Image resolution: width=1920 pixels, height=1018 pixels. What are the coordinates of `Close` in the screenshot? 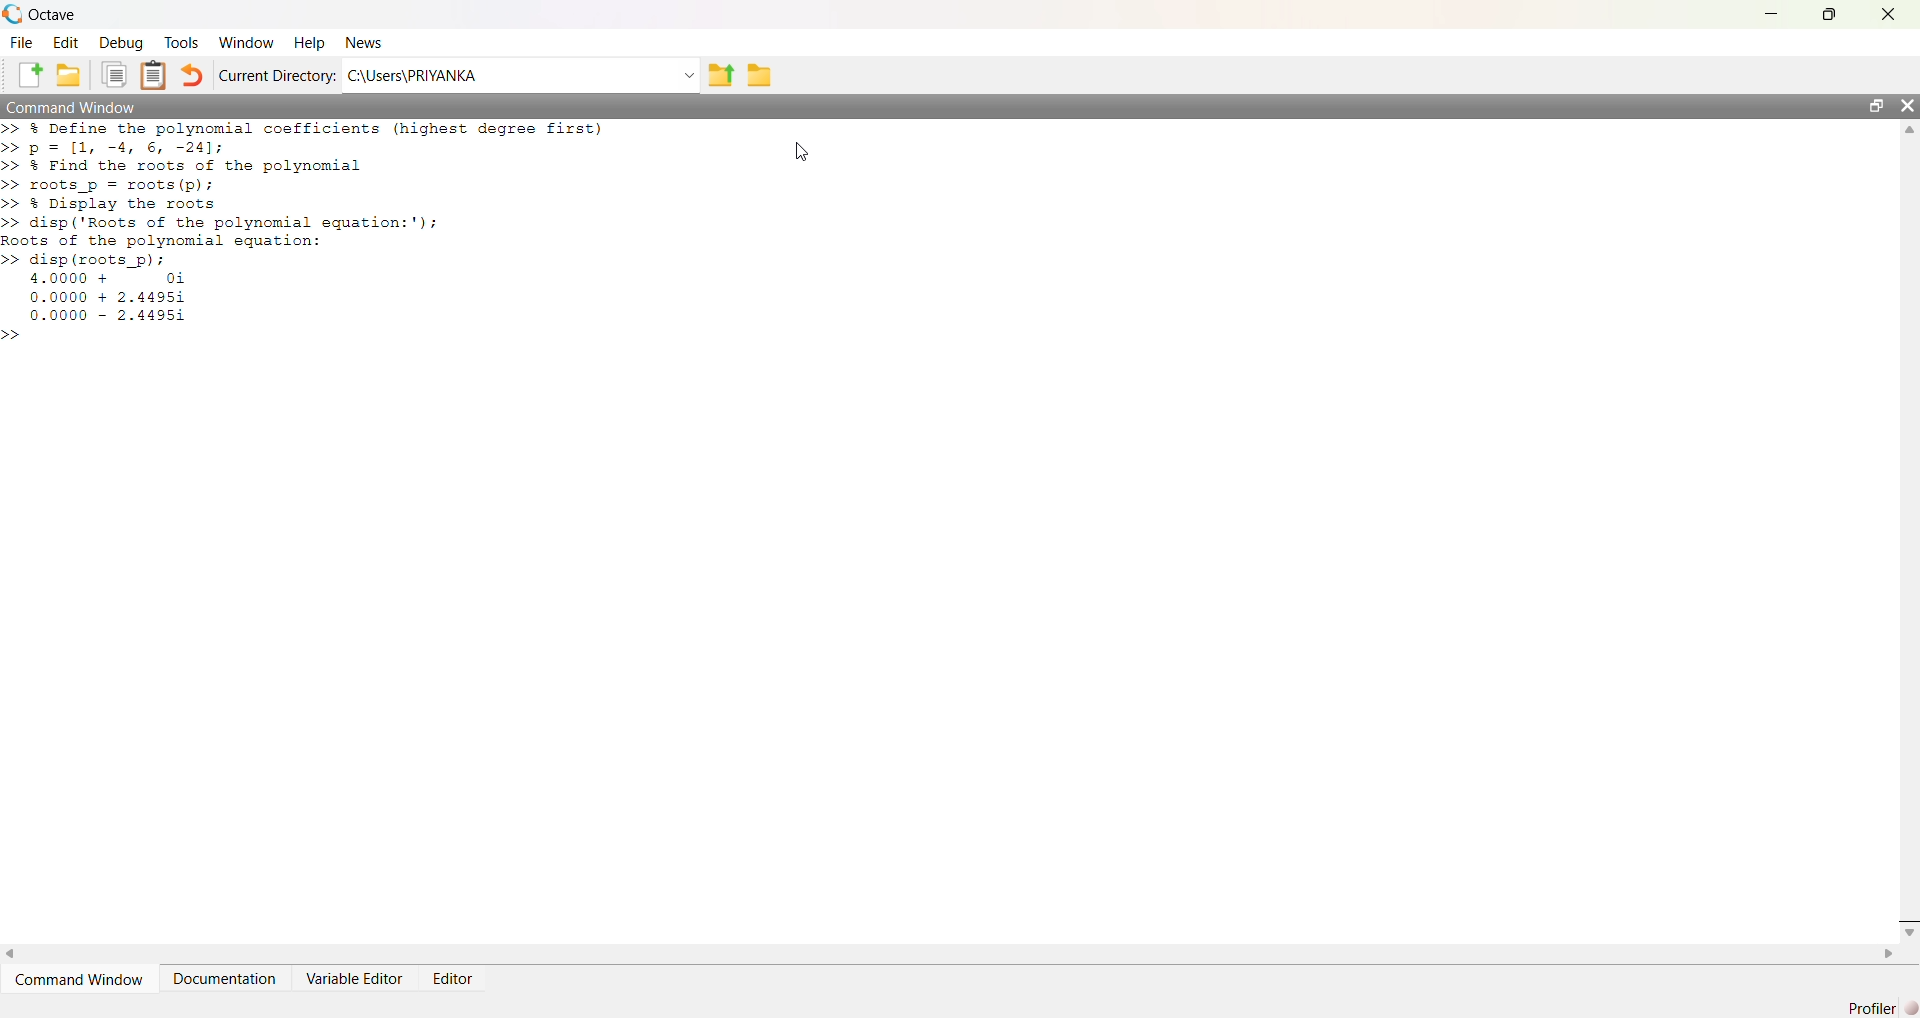 It's located at (1884, 15).